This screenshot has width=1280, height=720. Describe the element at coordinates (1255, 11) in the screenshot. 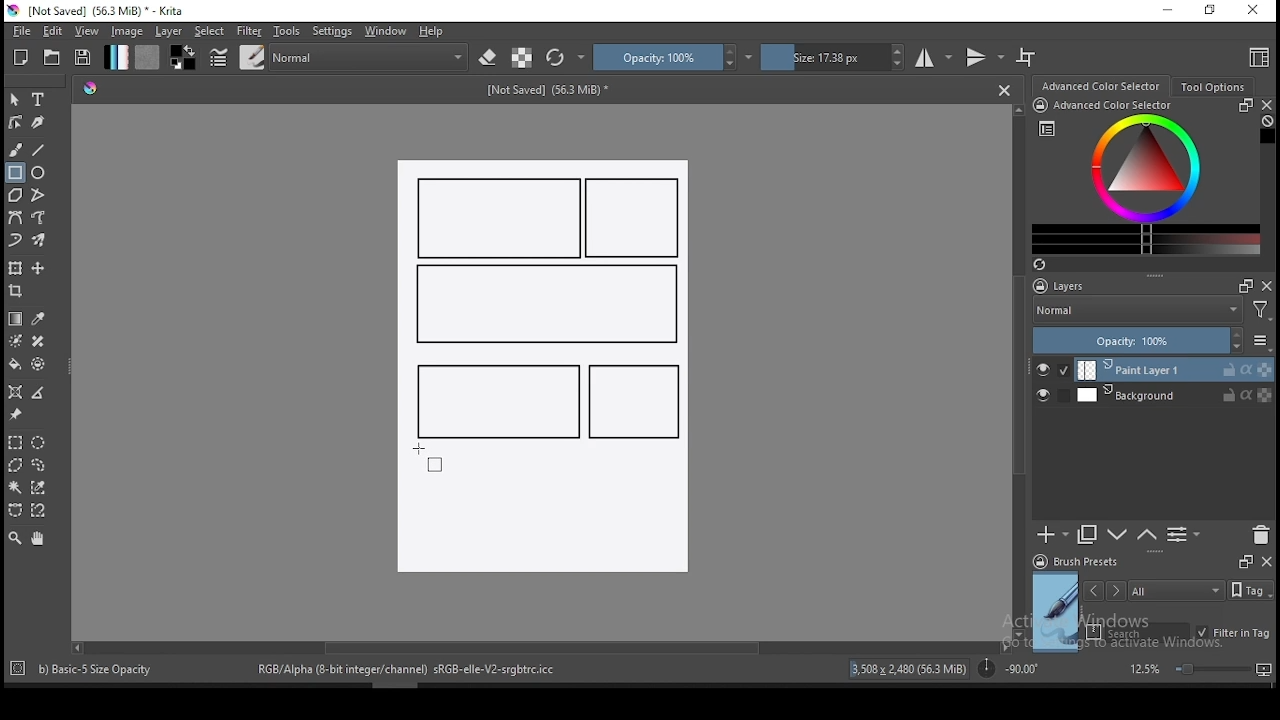

I see ` close window` at that location.